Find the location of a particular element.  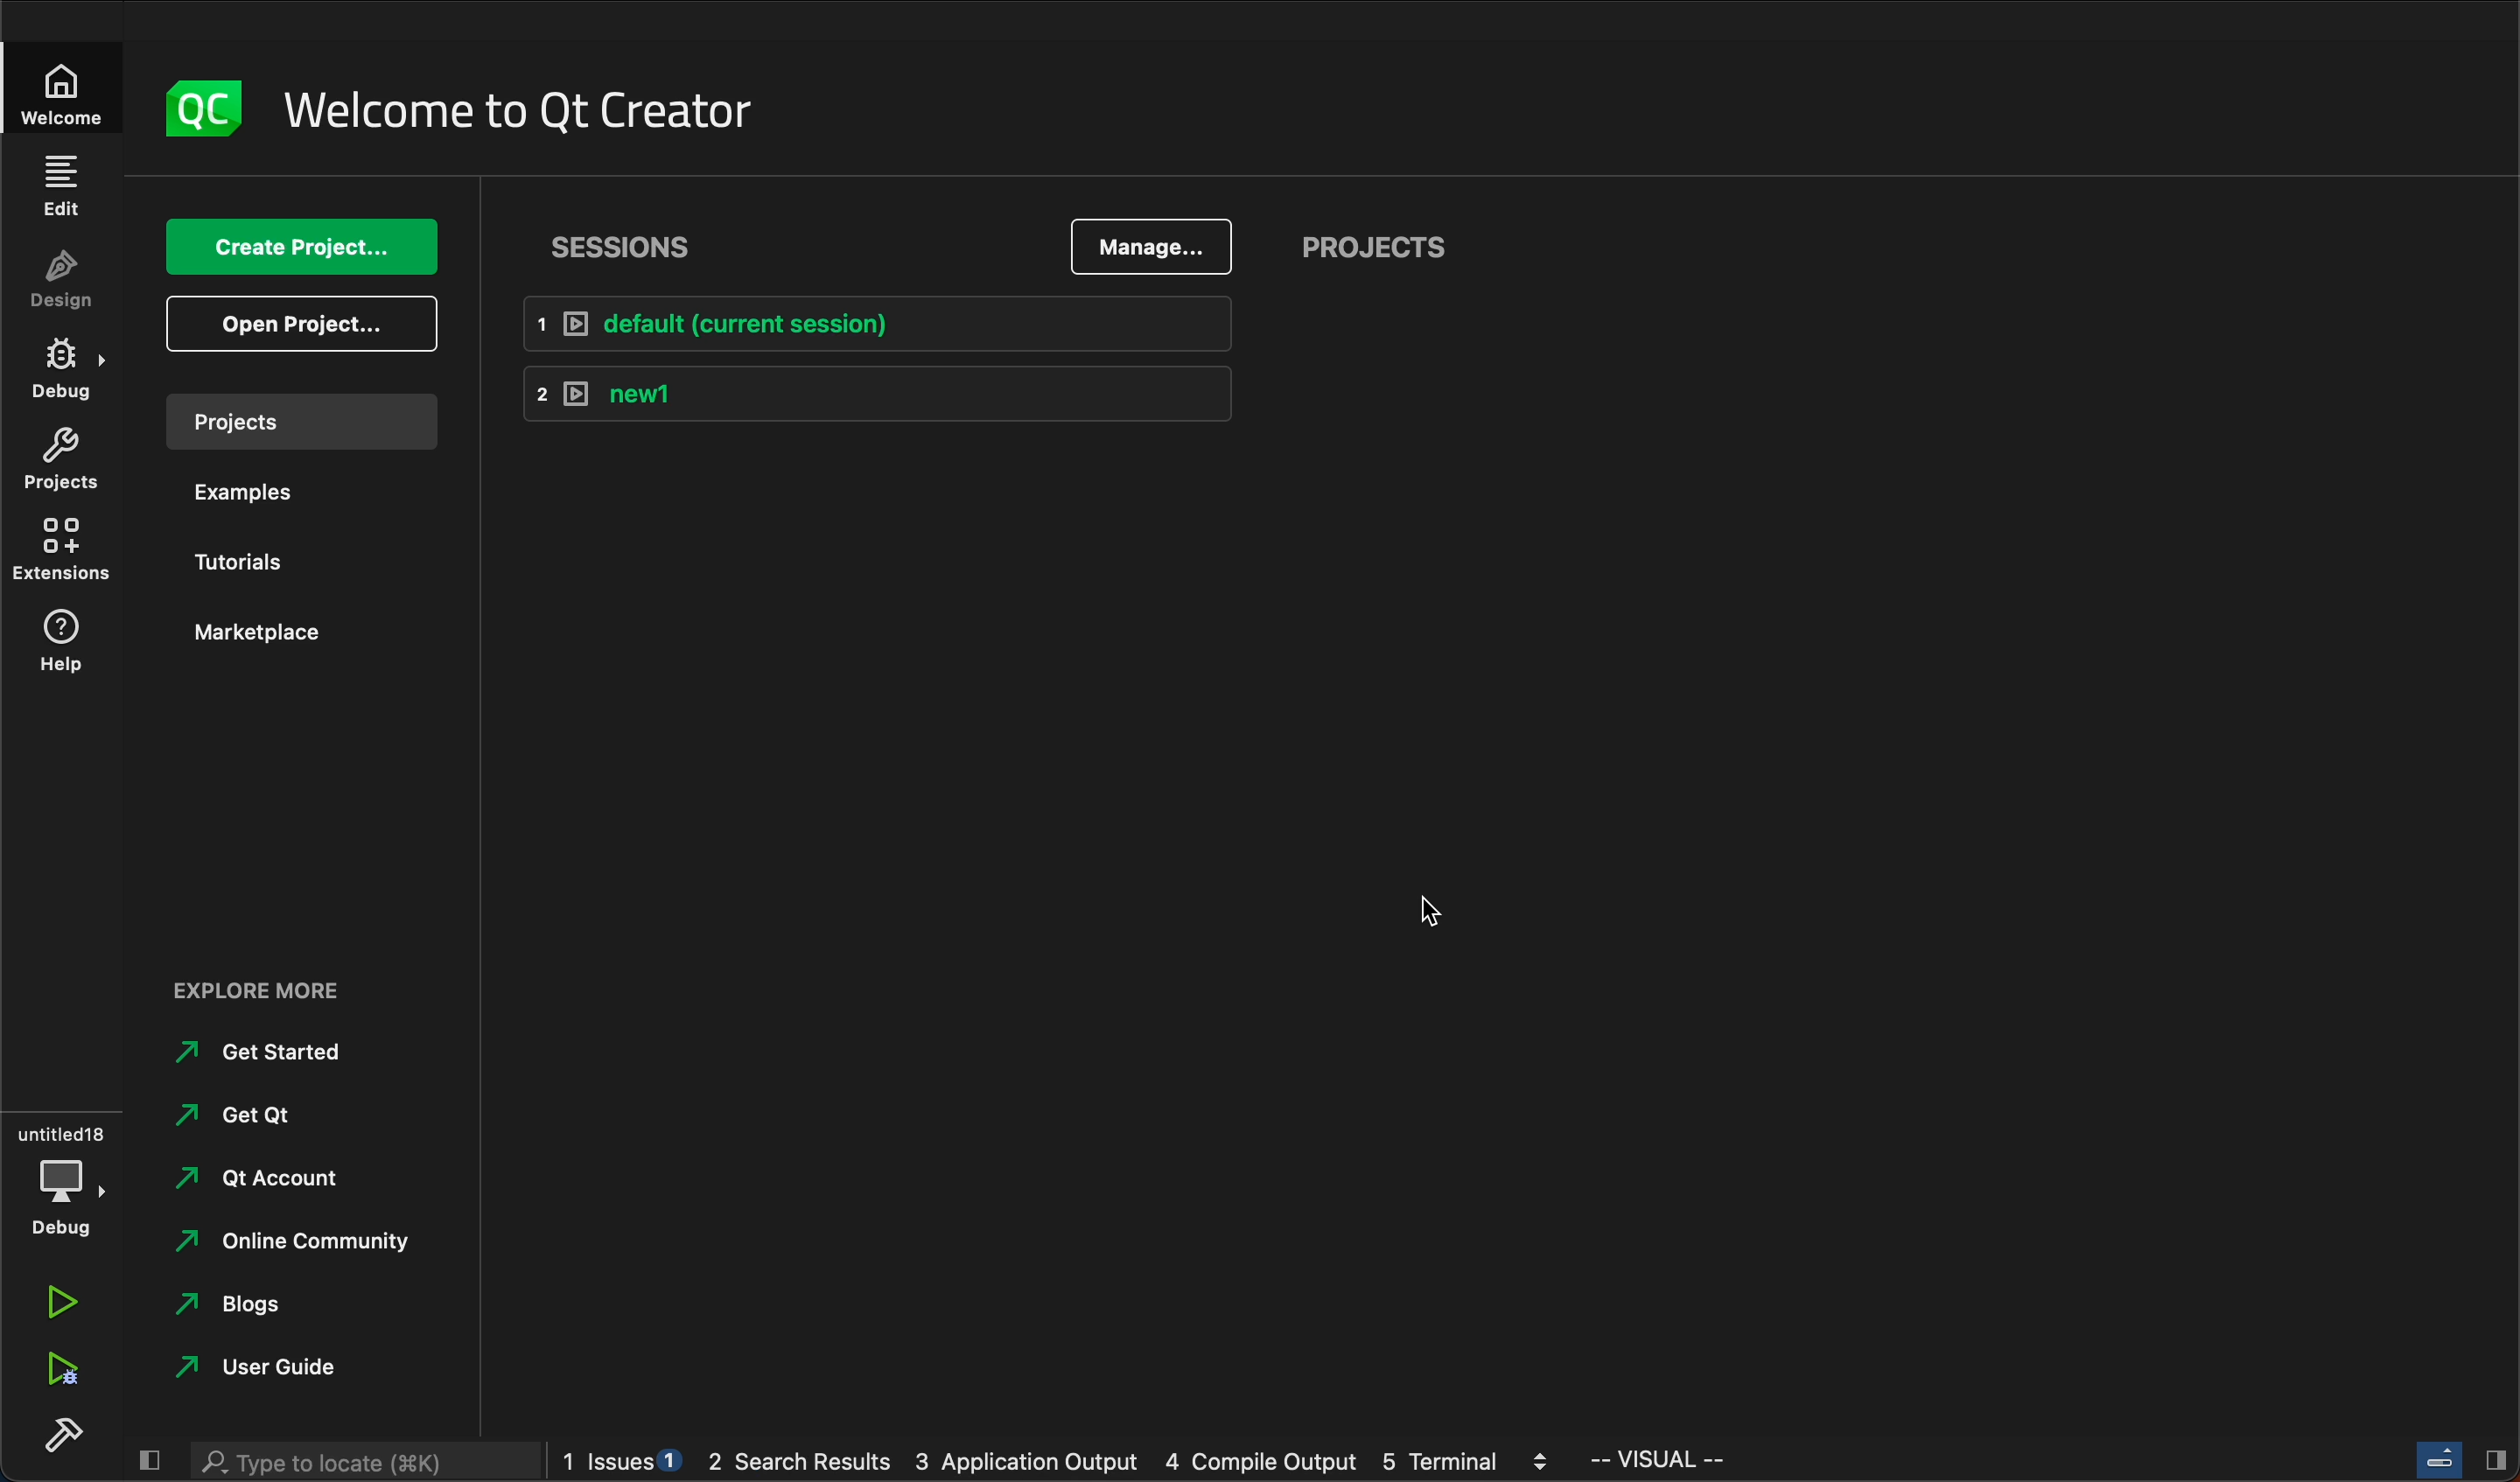

projects is located at coordinates (309, 417).